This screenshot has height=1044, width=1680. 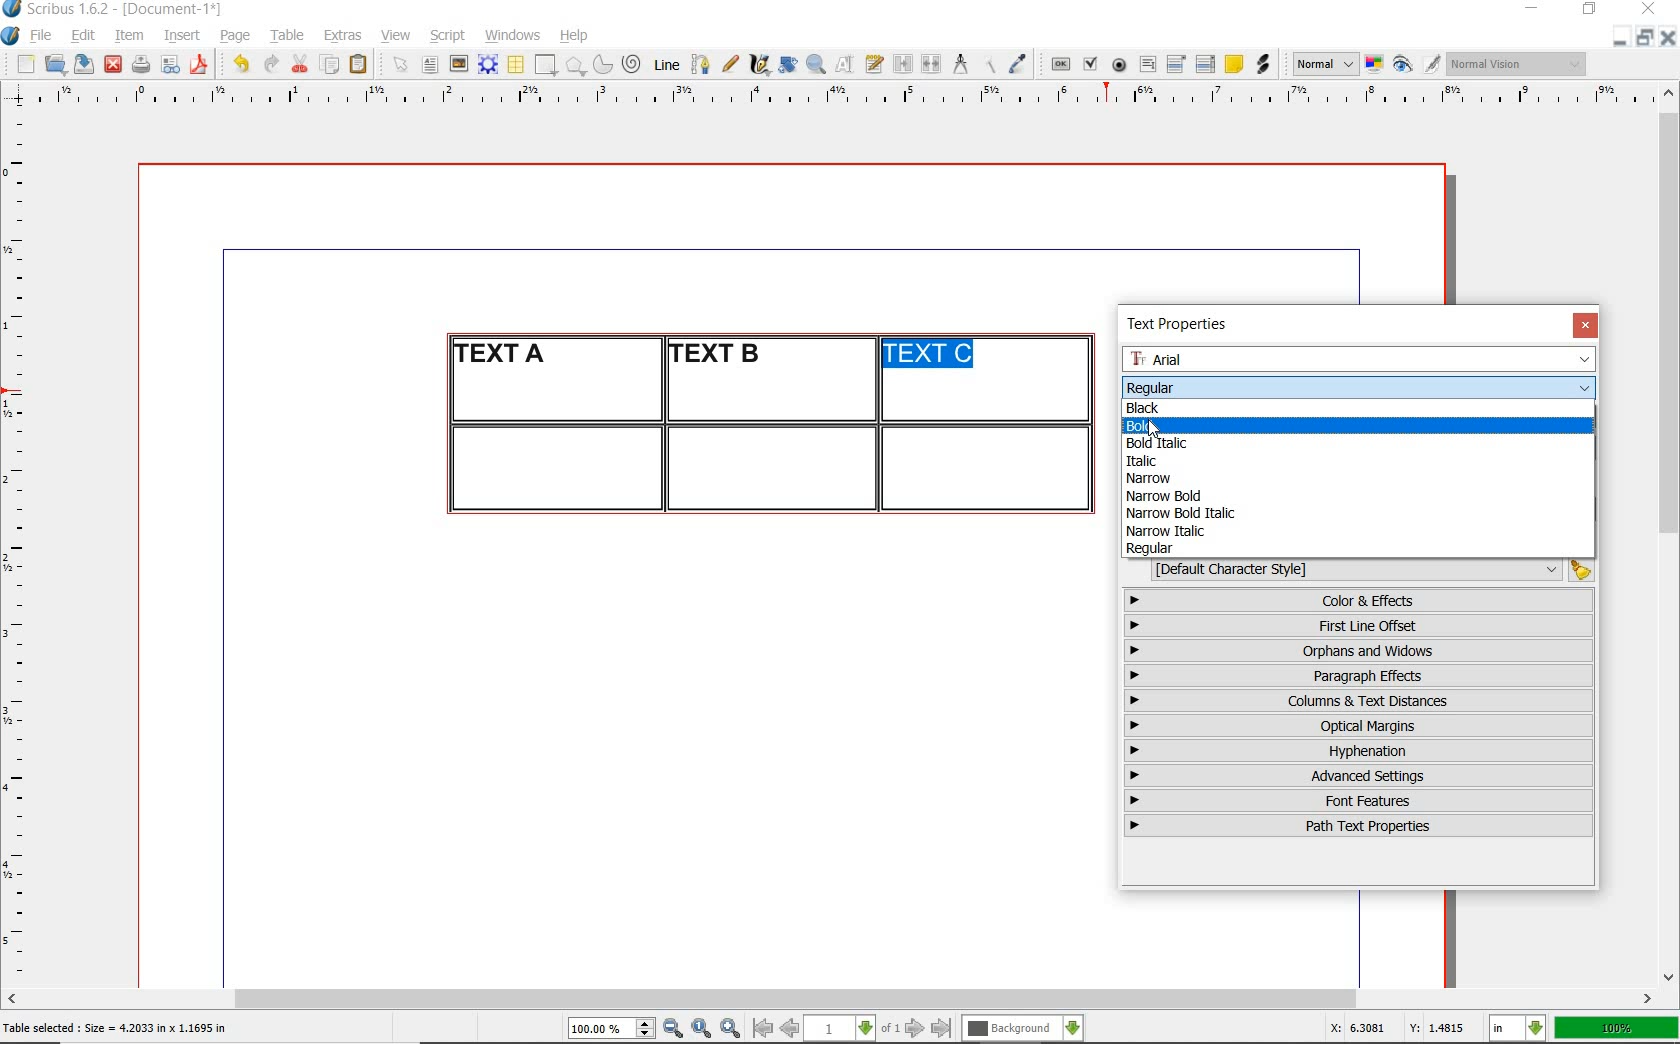 What do you see at coordinates (460, 64) in the screenshot?
I see `image frame` at bounding box center [460, 64].